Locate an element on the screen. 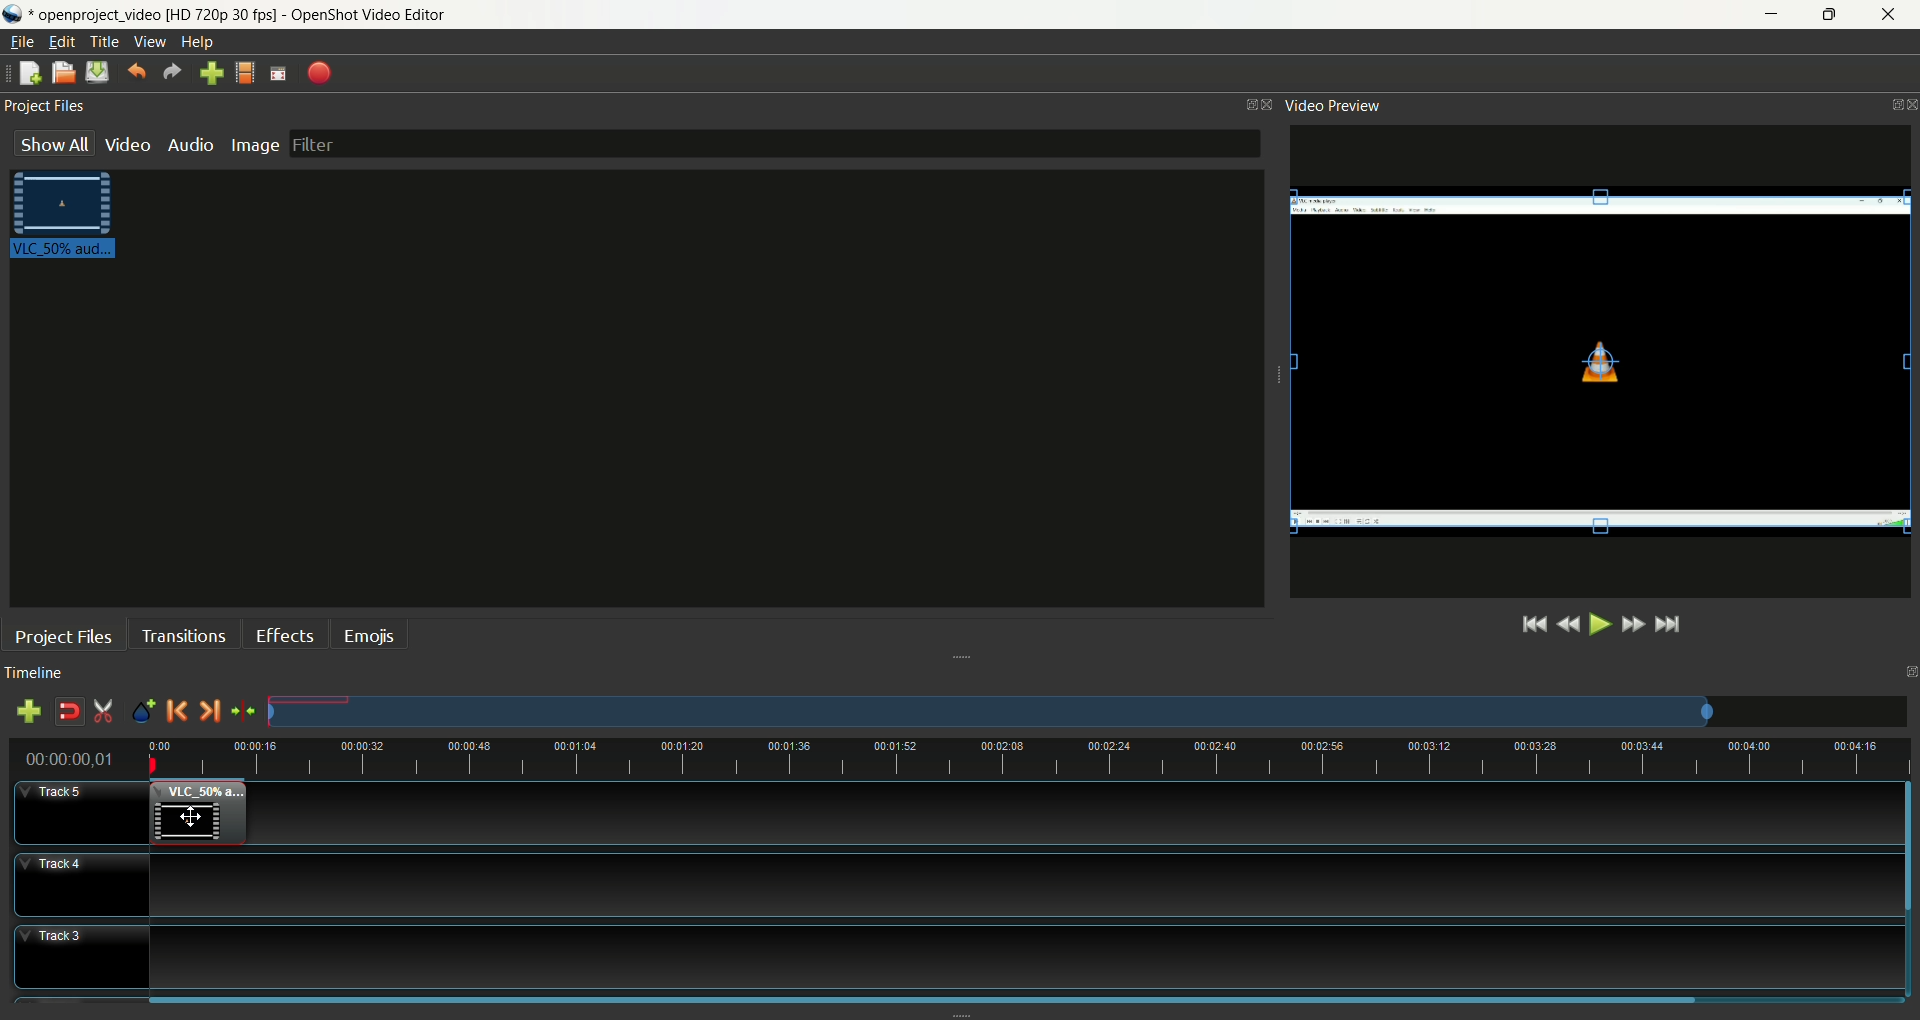 This screenshot has height=1020, width=1920. enable razor is located at coordinates (101, 712).